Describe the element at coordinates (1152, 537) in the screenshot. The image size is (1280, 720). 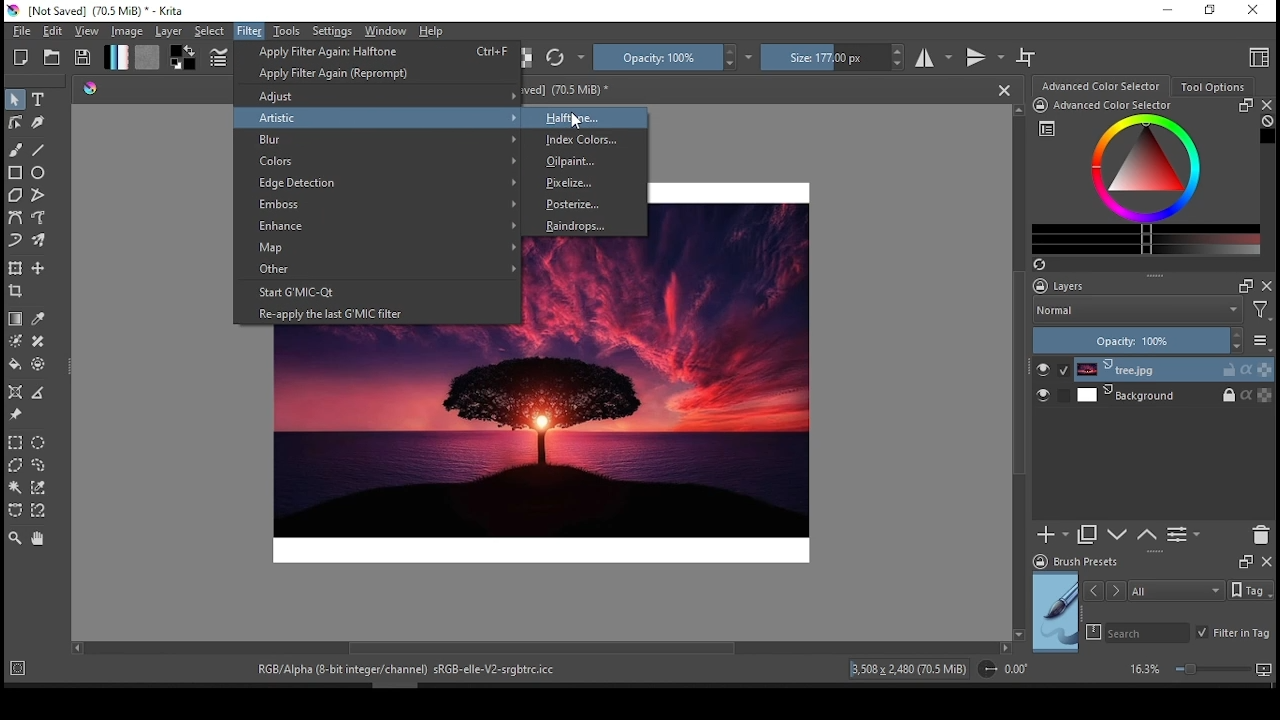
I see `move layer or mask up` at that location.